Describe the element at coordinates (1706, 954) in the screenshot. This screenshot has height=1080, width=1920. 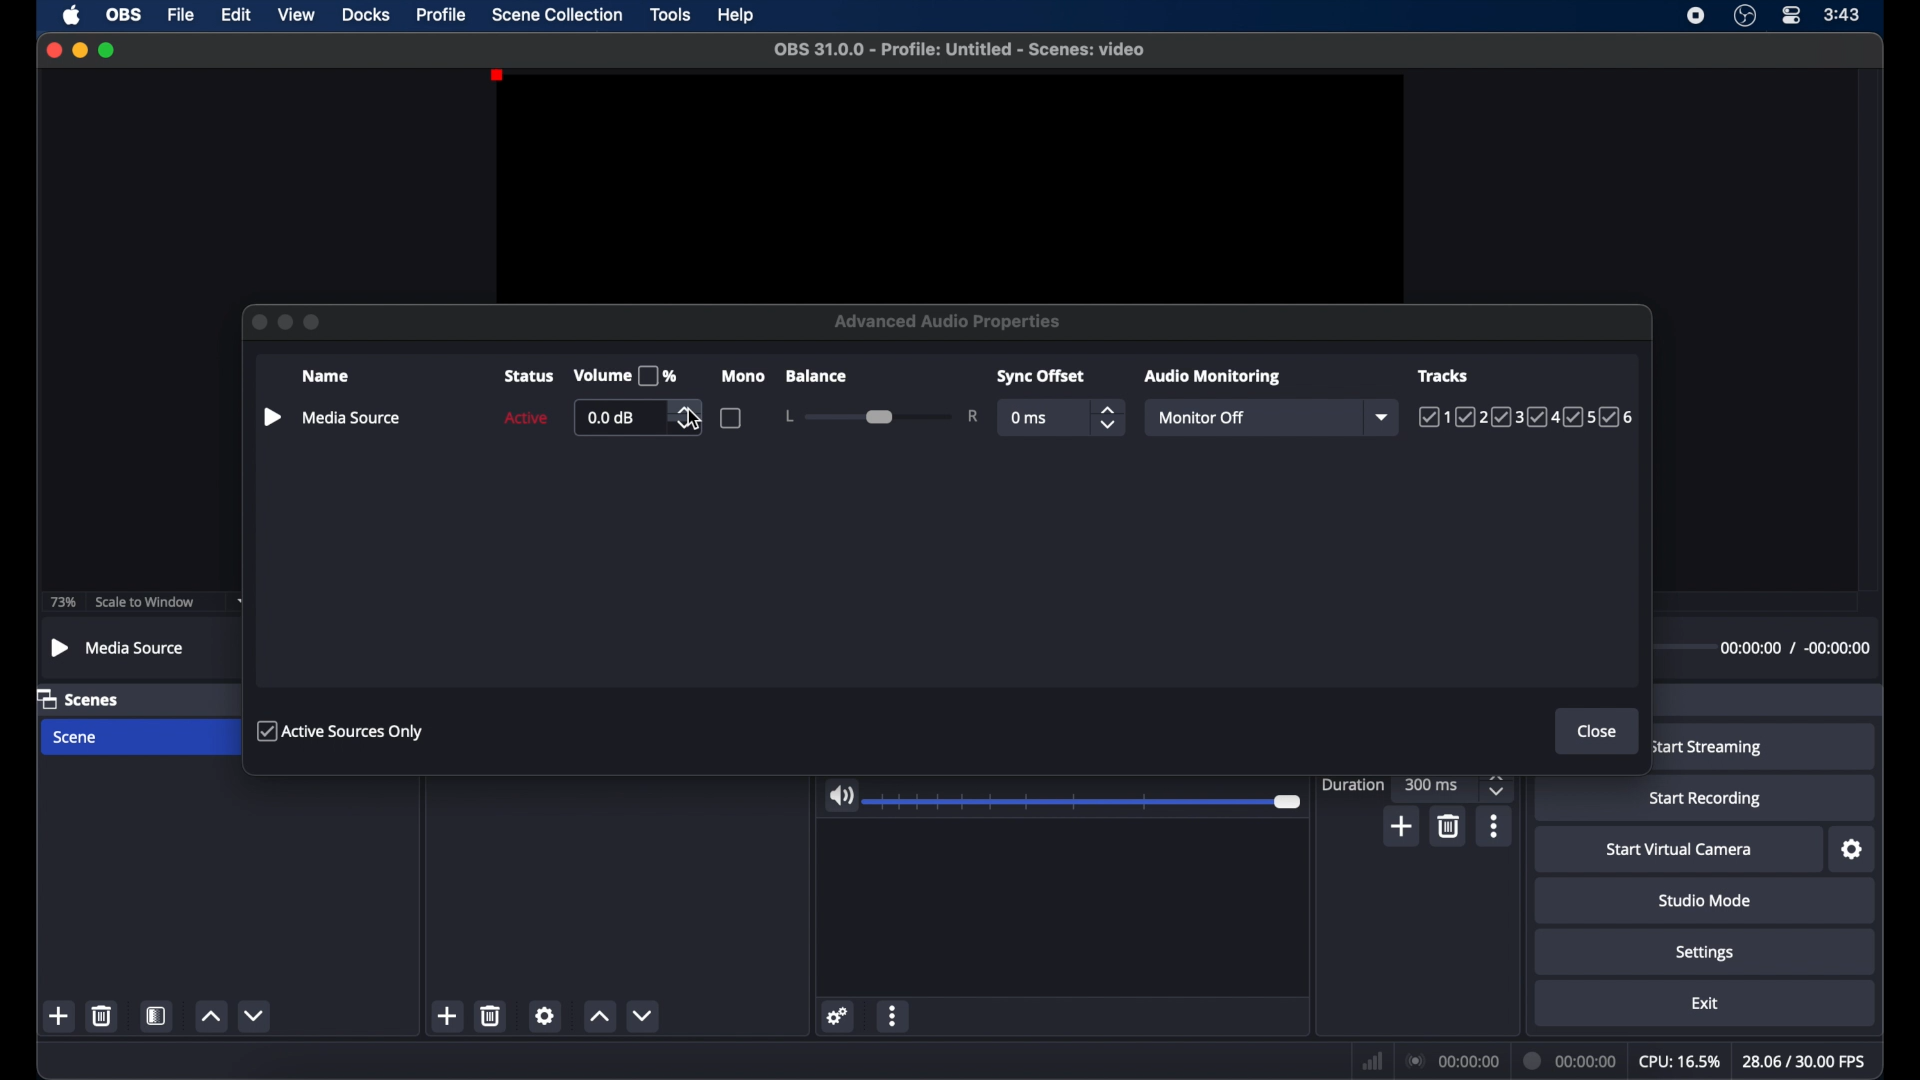
I see `settings` at that location.